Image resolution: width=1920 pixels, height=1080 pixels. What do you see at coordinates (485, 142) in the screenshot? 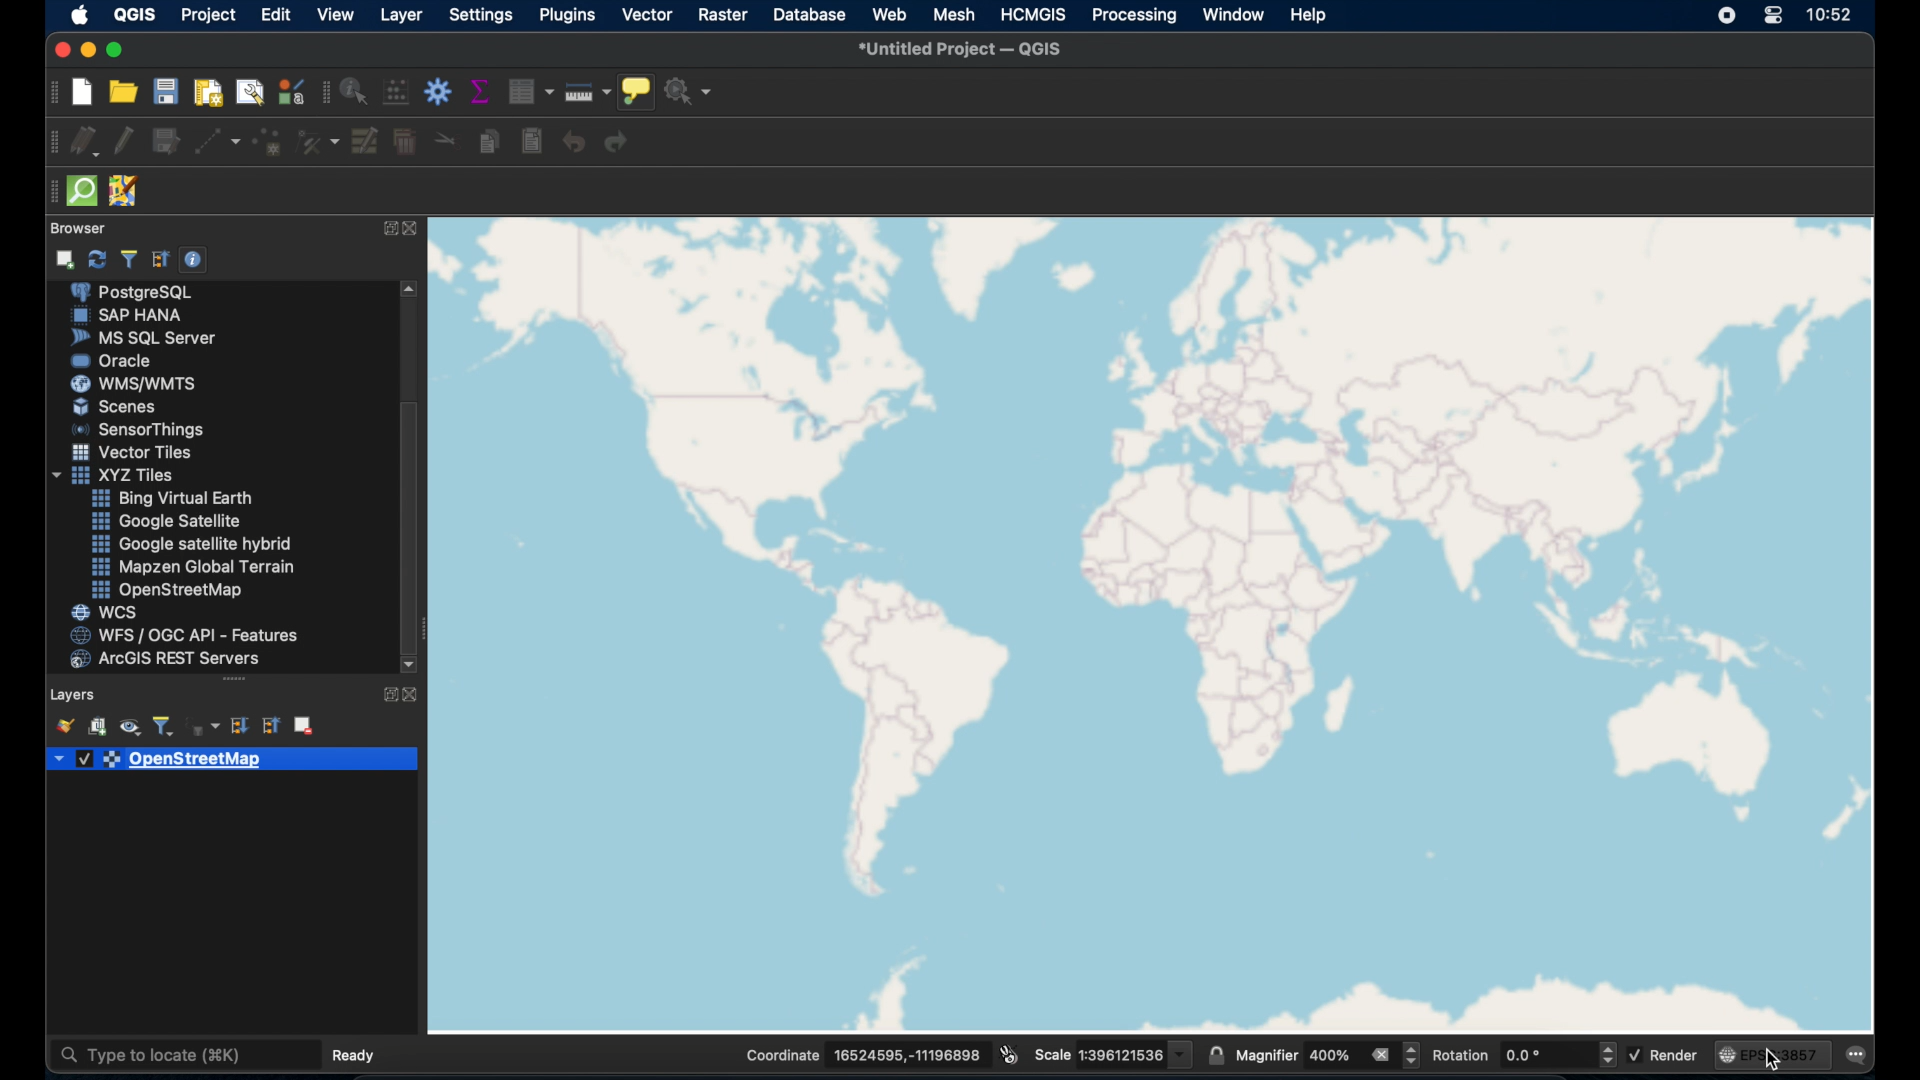
I see `copy features` at bounding box center [485, 142].